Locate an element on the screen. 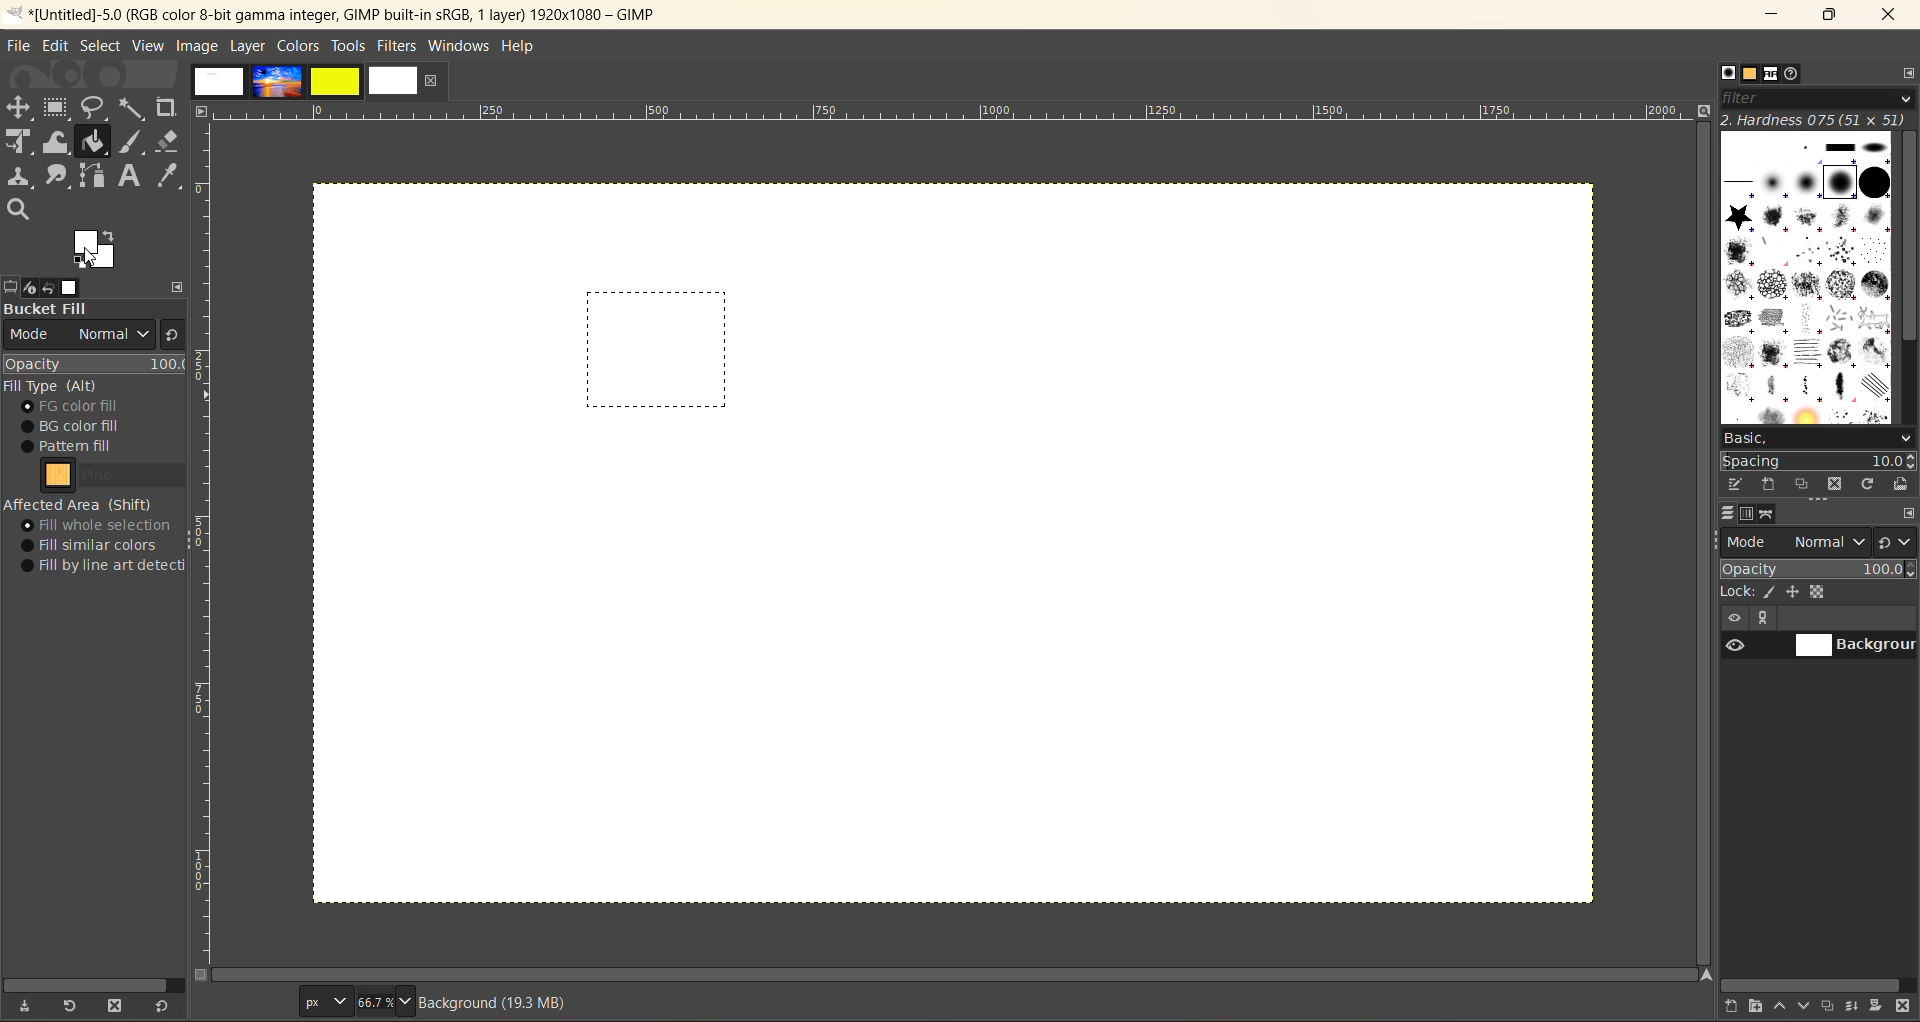  metadata is located at coordinates (503, 1002).